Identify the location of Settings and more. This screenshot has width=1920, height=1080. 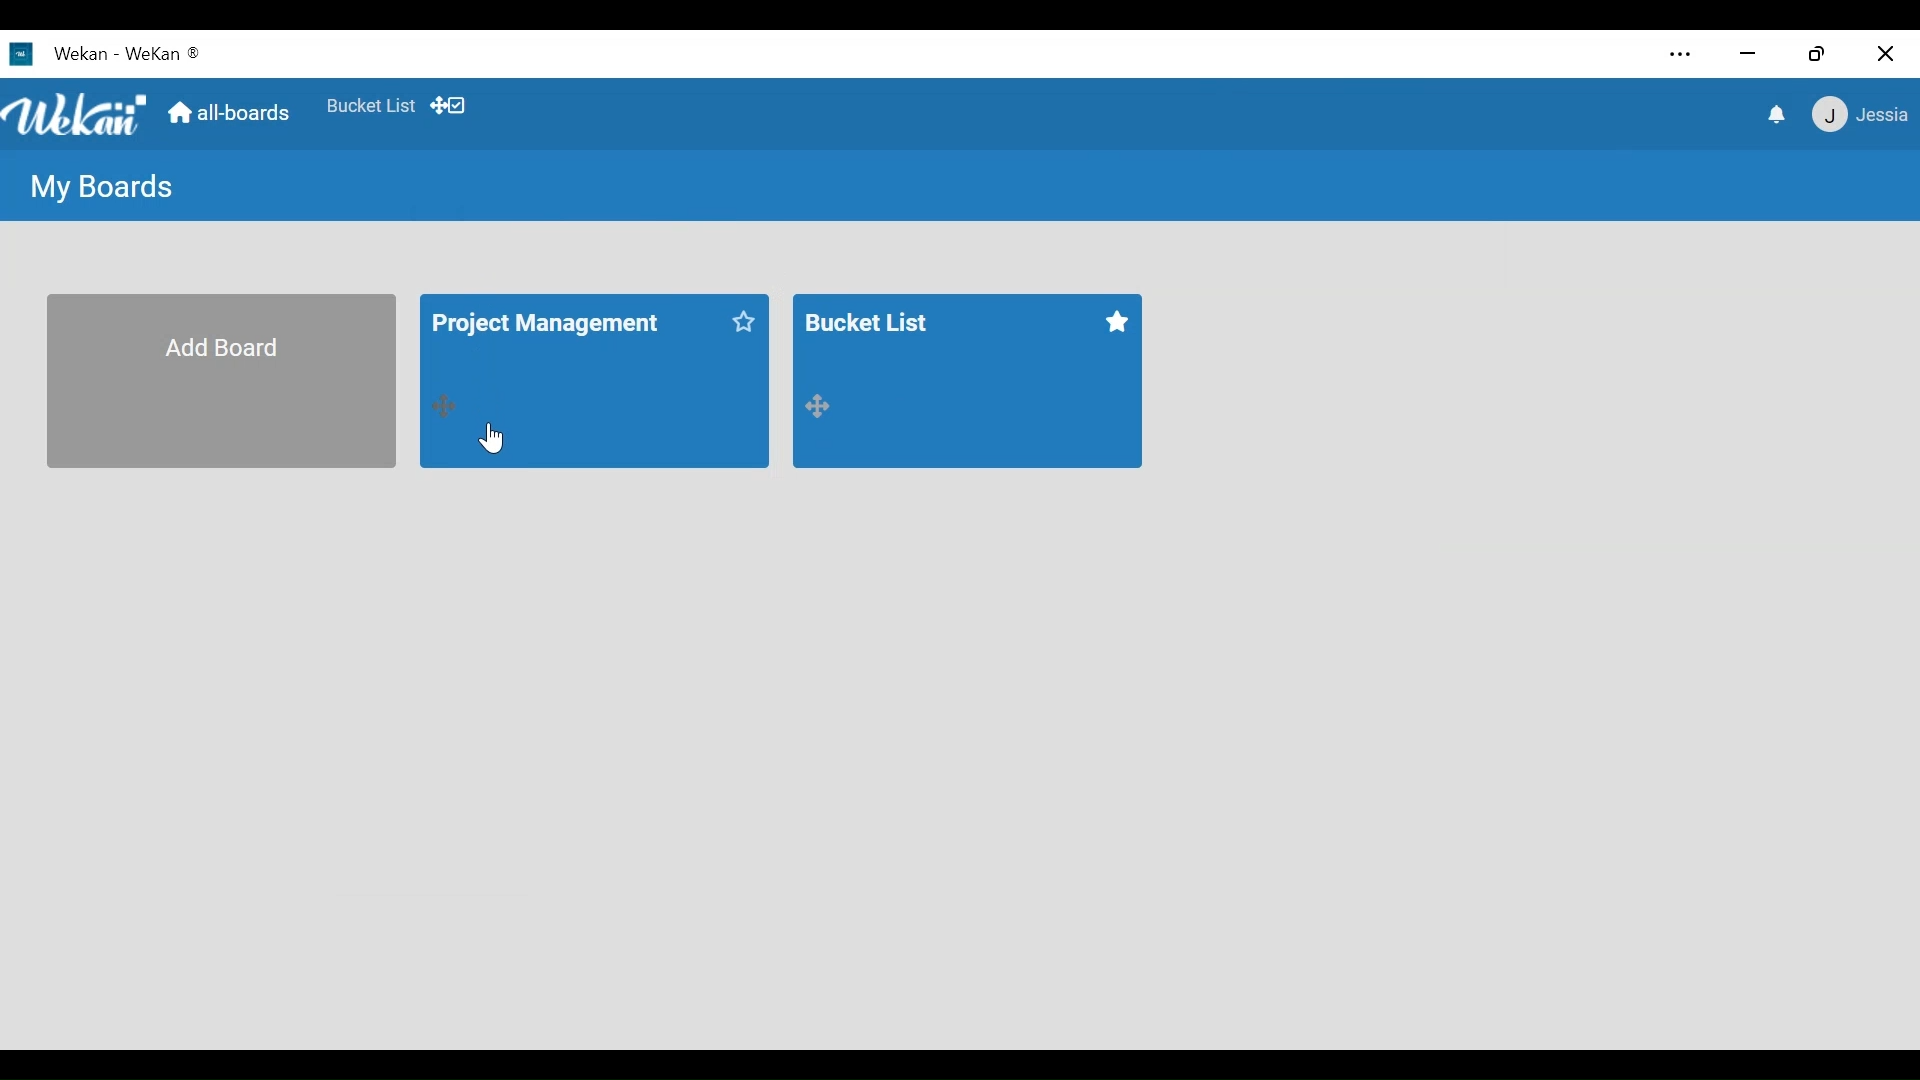
(1682, 55).